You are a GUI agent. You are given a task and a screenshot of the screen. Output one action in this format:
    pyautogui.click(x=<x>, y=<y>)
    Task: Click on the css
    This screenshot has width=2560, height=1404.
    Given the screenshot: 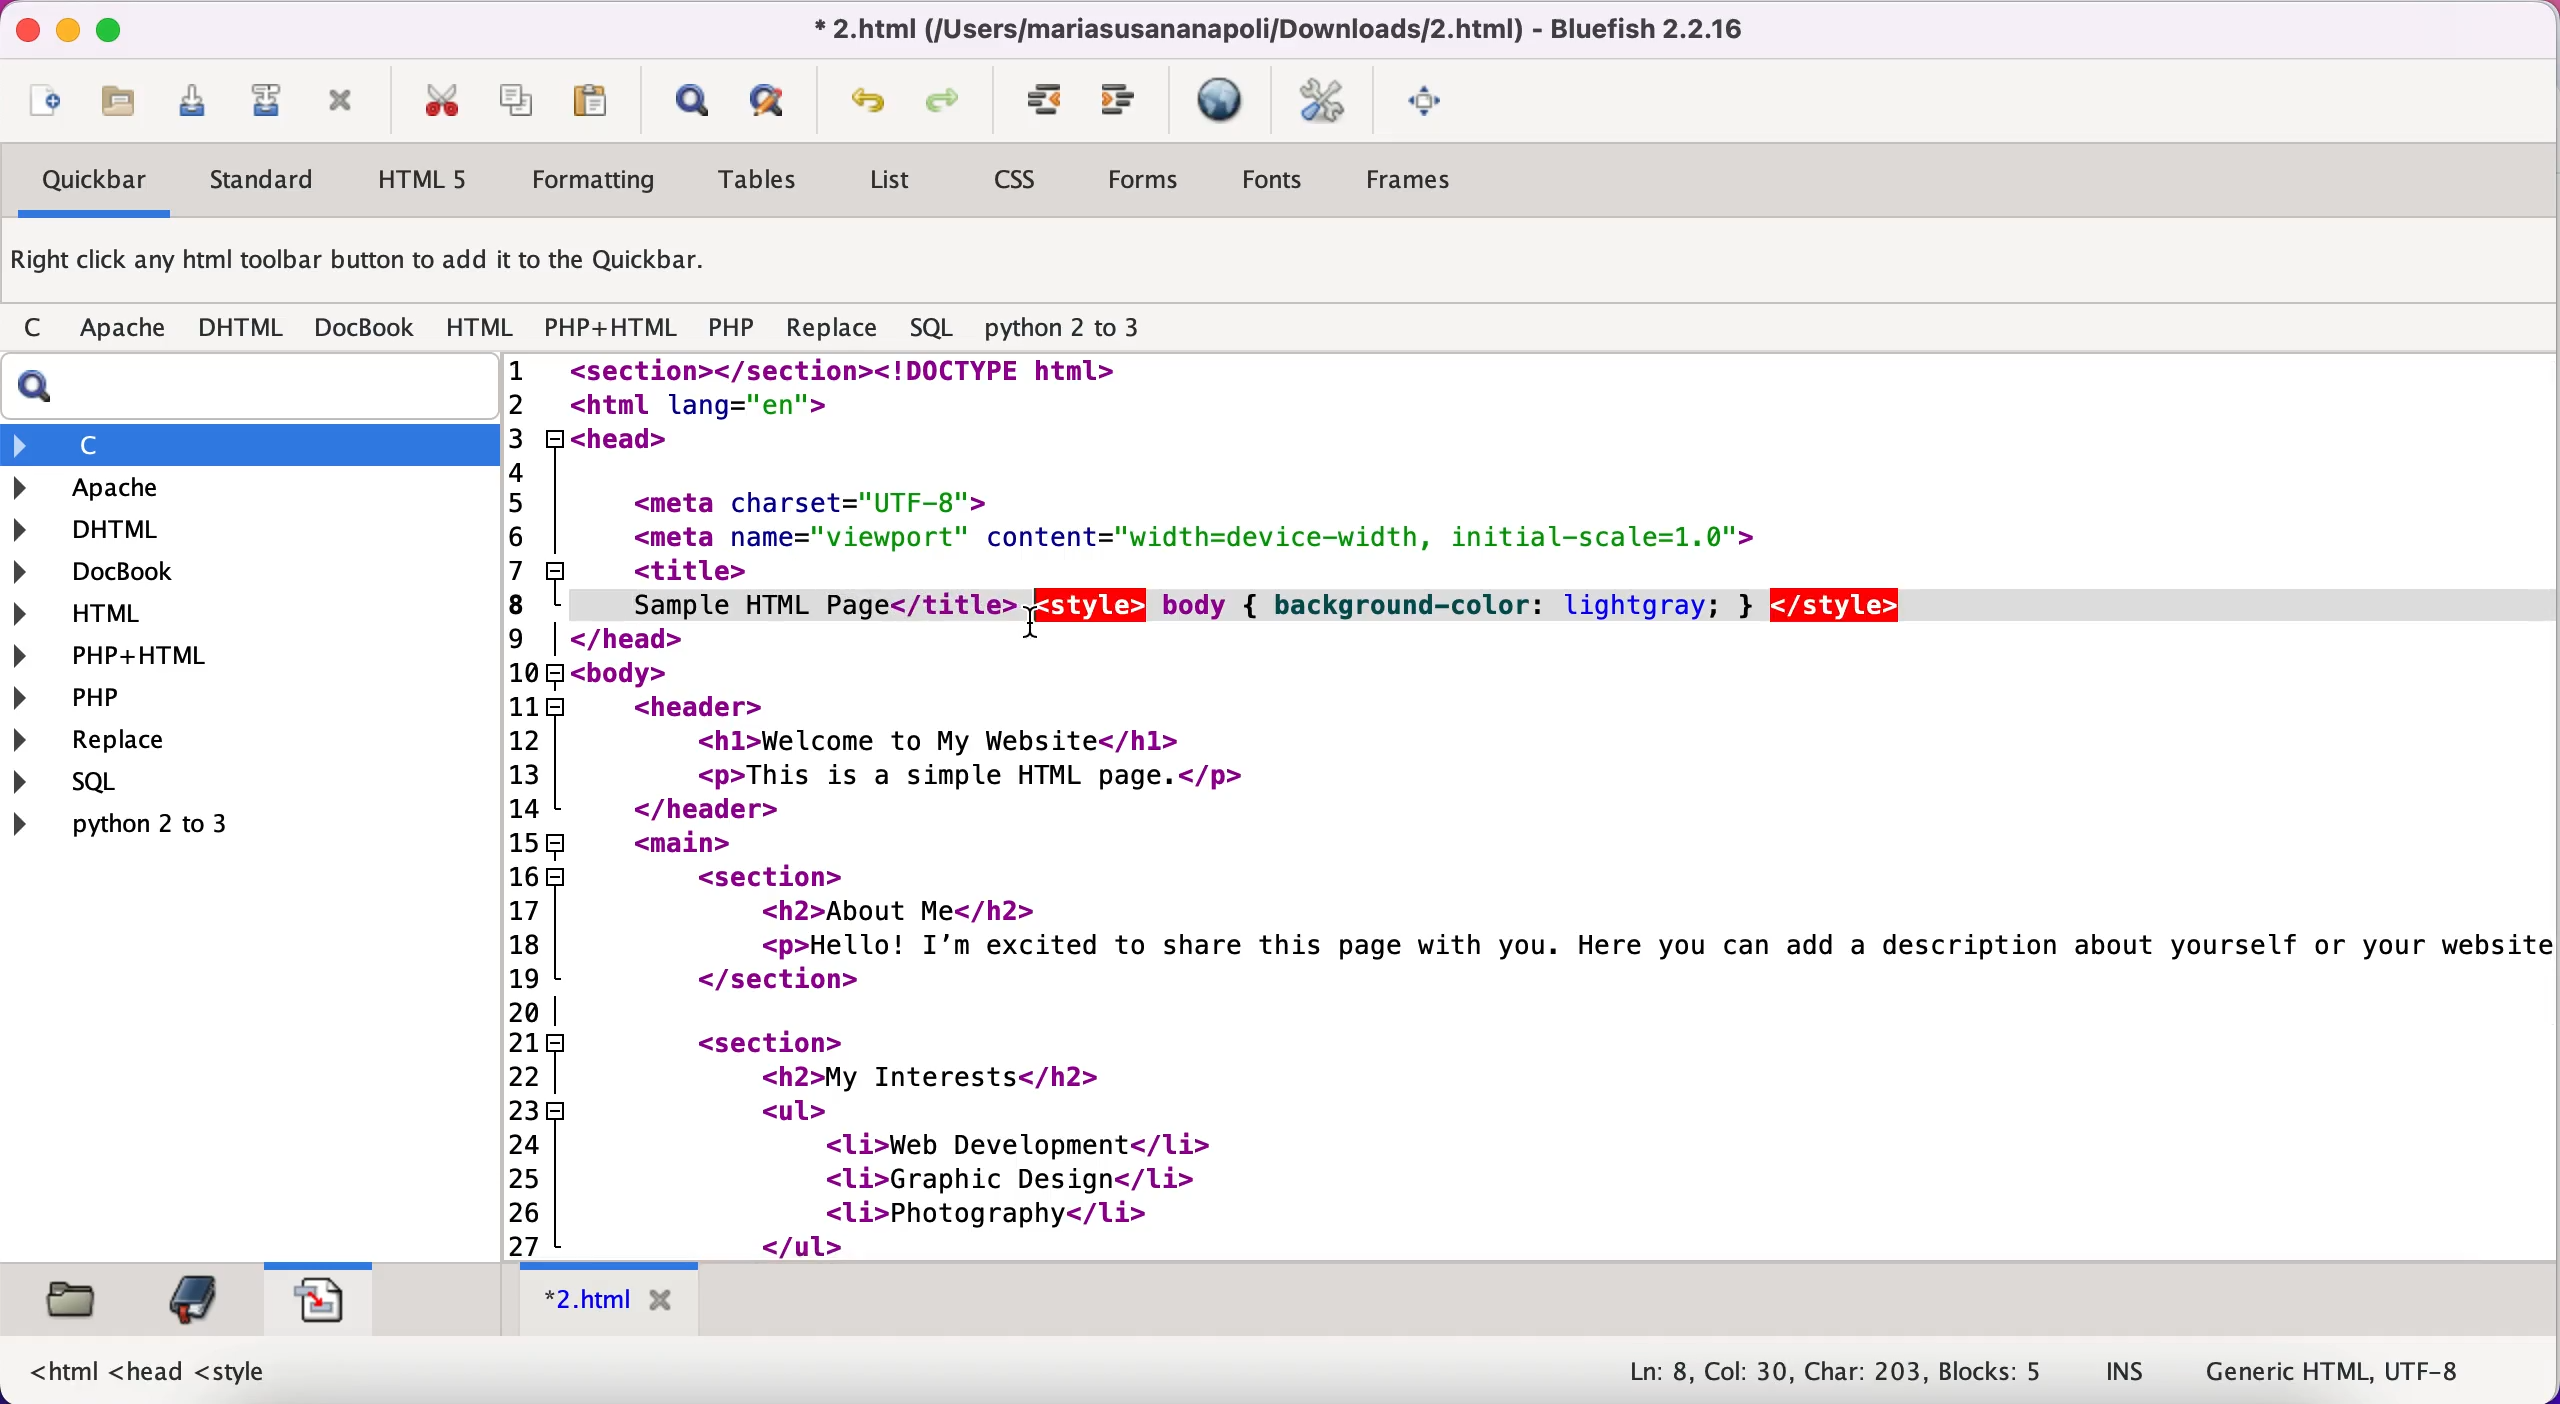 What is the action you would take?
    pyautogui.click(x=1018, y=182)
    